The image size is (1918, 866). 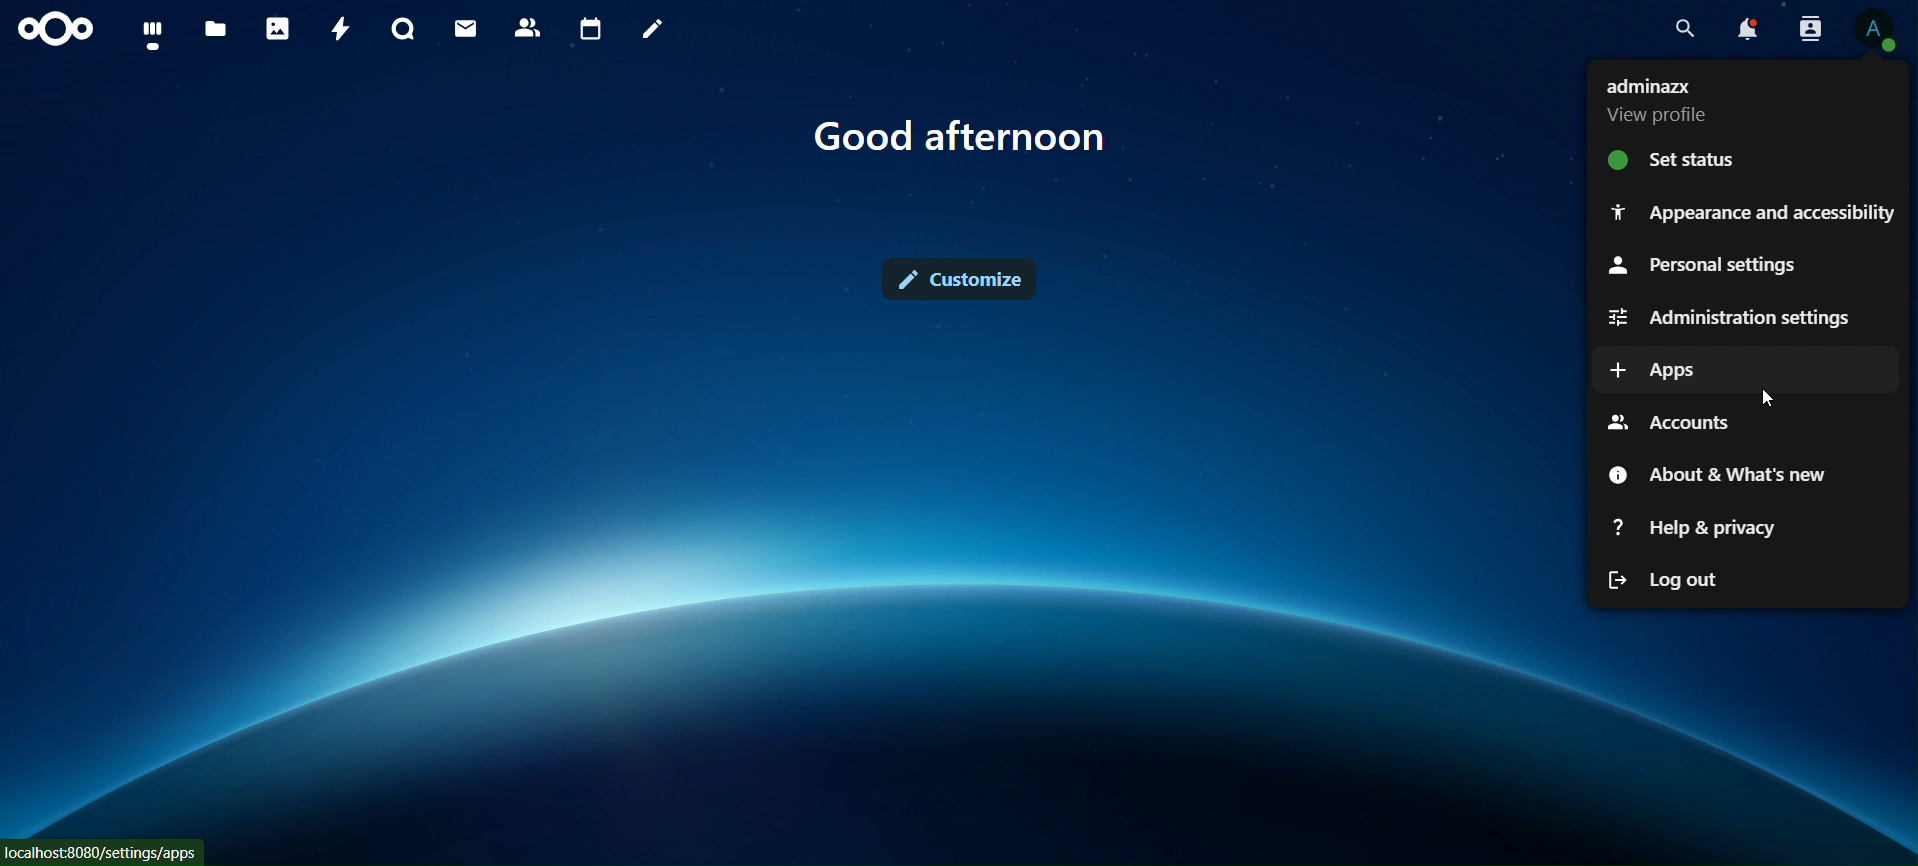 What do you see at coordinates (650, 30) in the screenshot?
I see `notes` at bounding box center [650, 30].